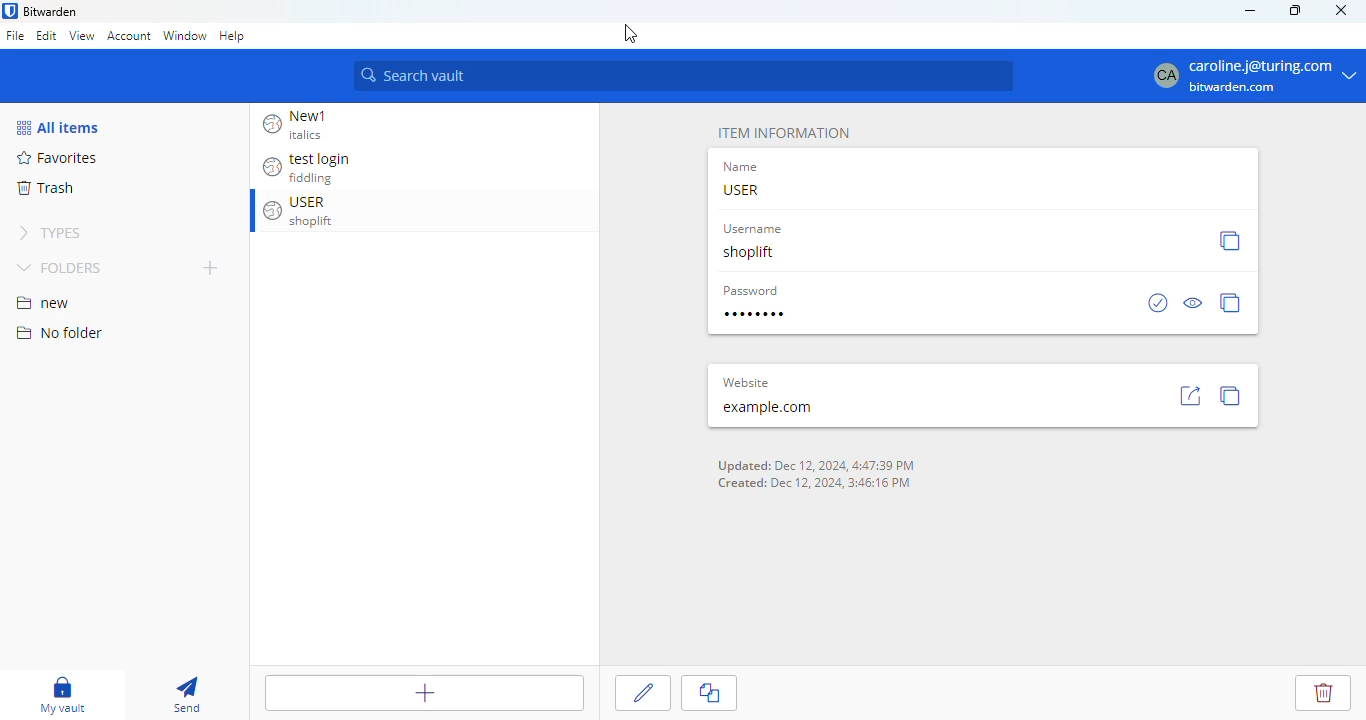 The width and height of the screenshot is (1366, 720). What do you see at coordinates (1315, 693) in the screenshot?
I see `delete` at bounding box center [1315, 693].